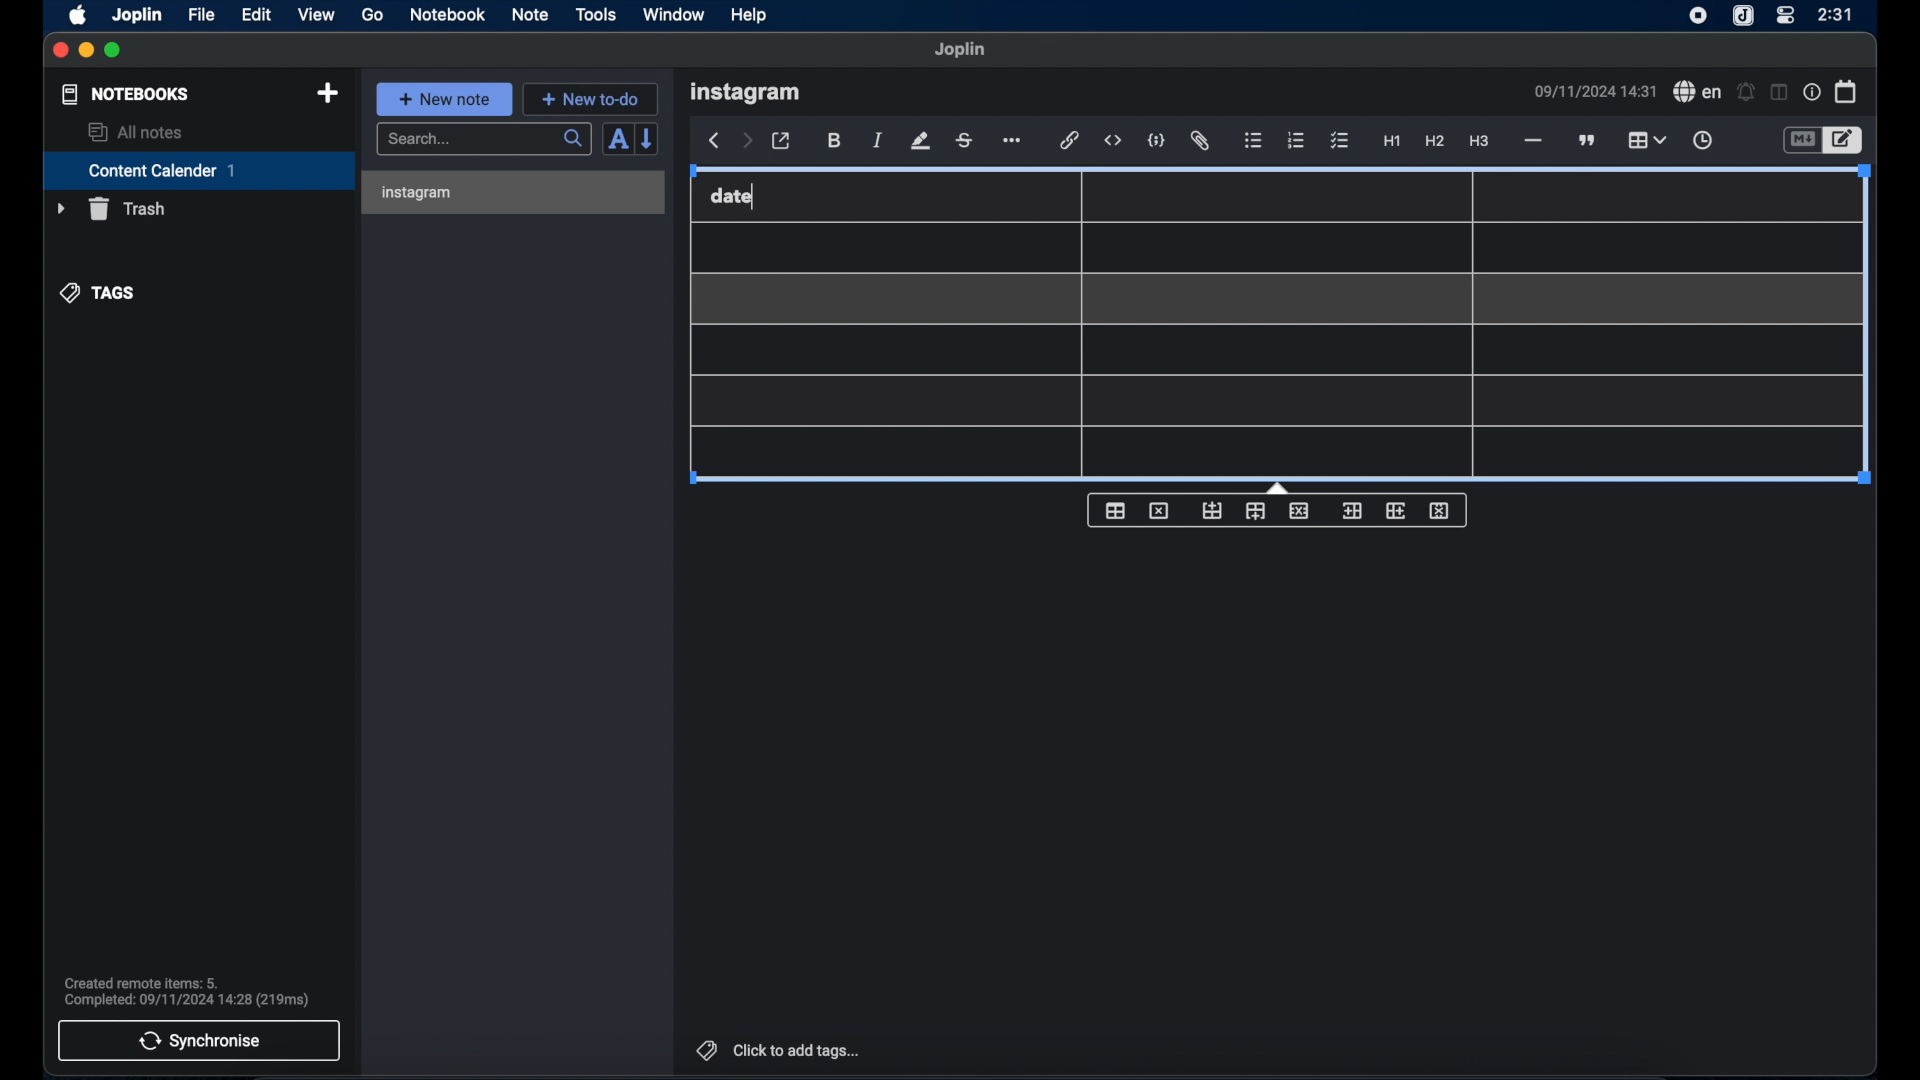 The width and height of the screenshot is (1920, 1080). What do you see at coordinates (1779, 93) in the screenshot?
I see `toggle editor layout` at bounding box center [1779, 93].